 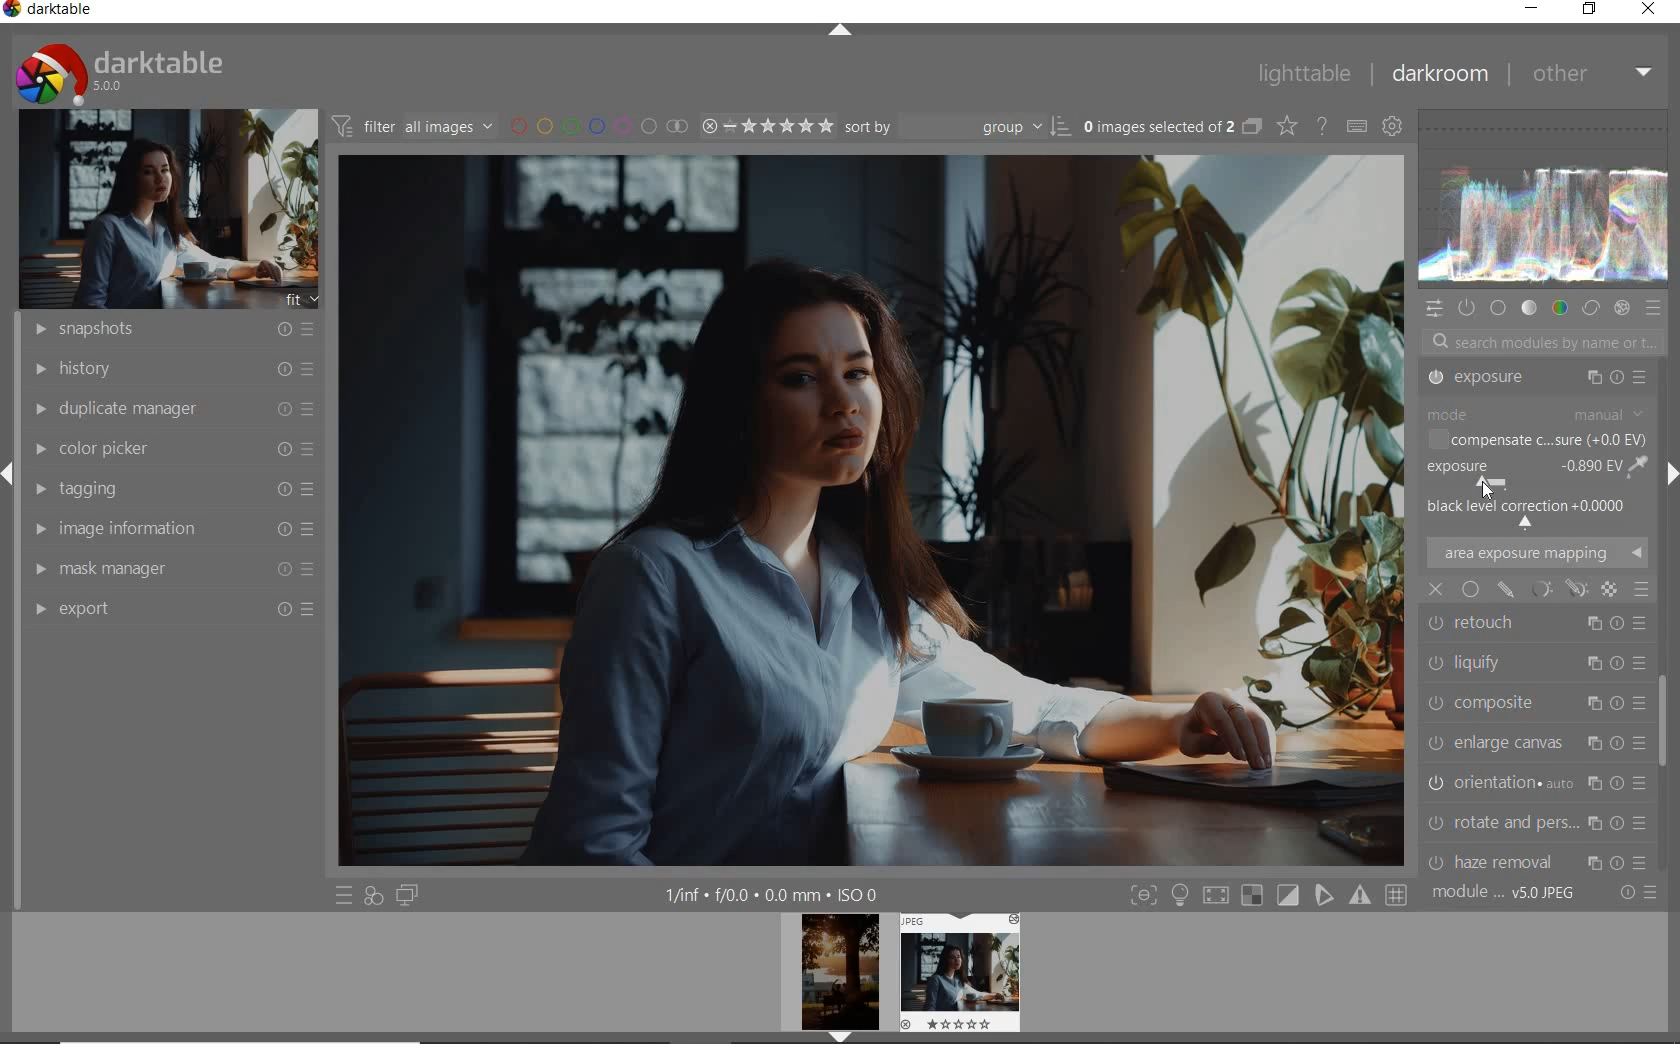 I want to click on ENLARGE CANVAS, so click(x=1536, y=618).